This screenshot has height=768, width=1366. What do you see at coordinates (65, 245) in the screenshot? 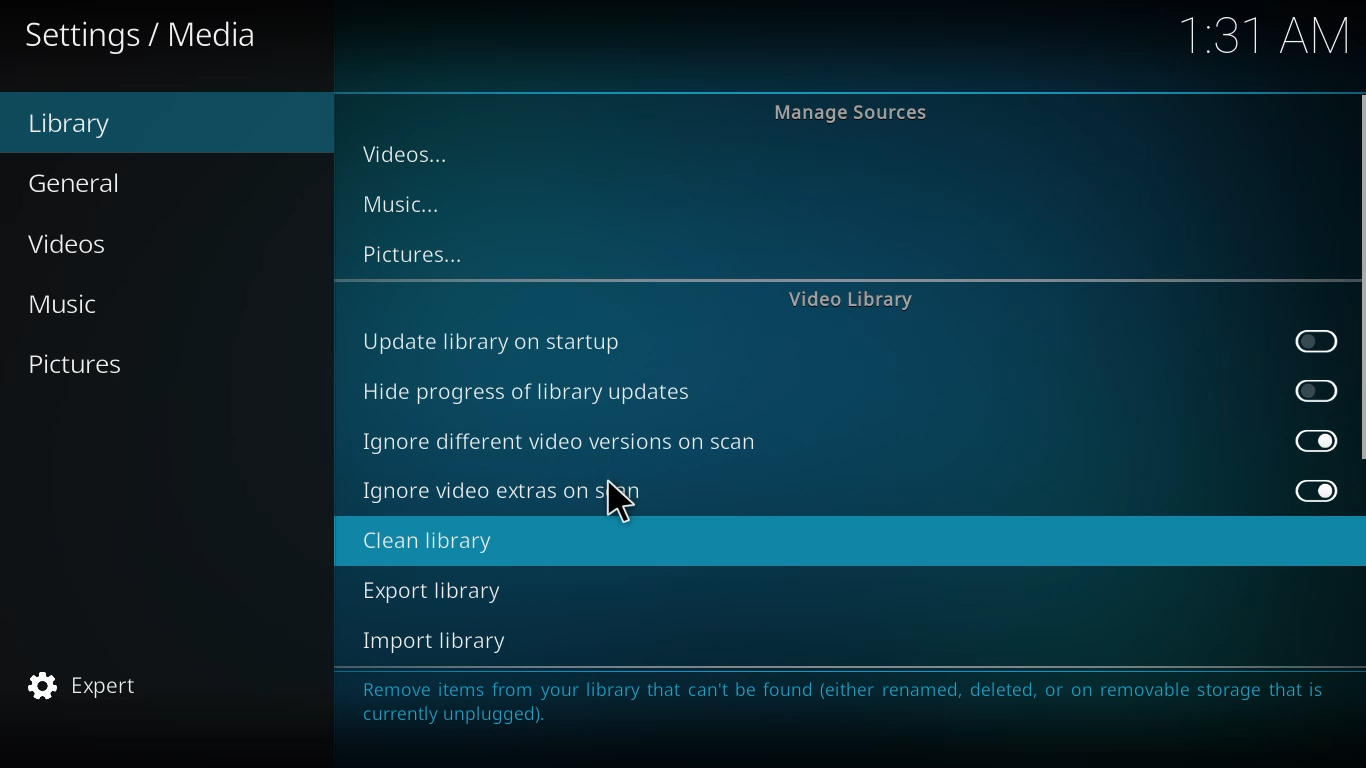
I see `Videos` at bounding box center [65, 245].